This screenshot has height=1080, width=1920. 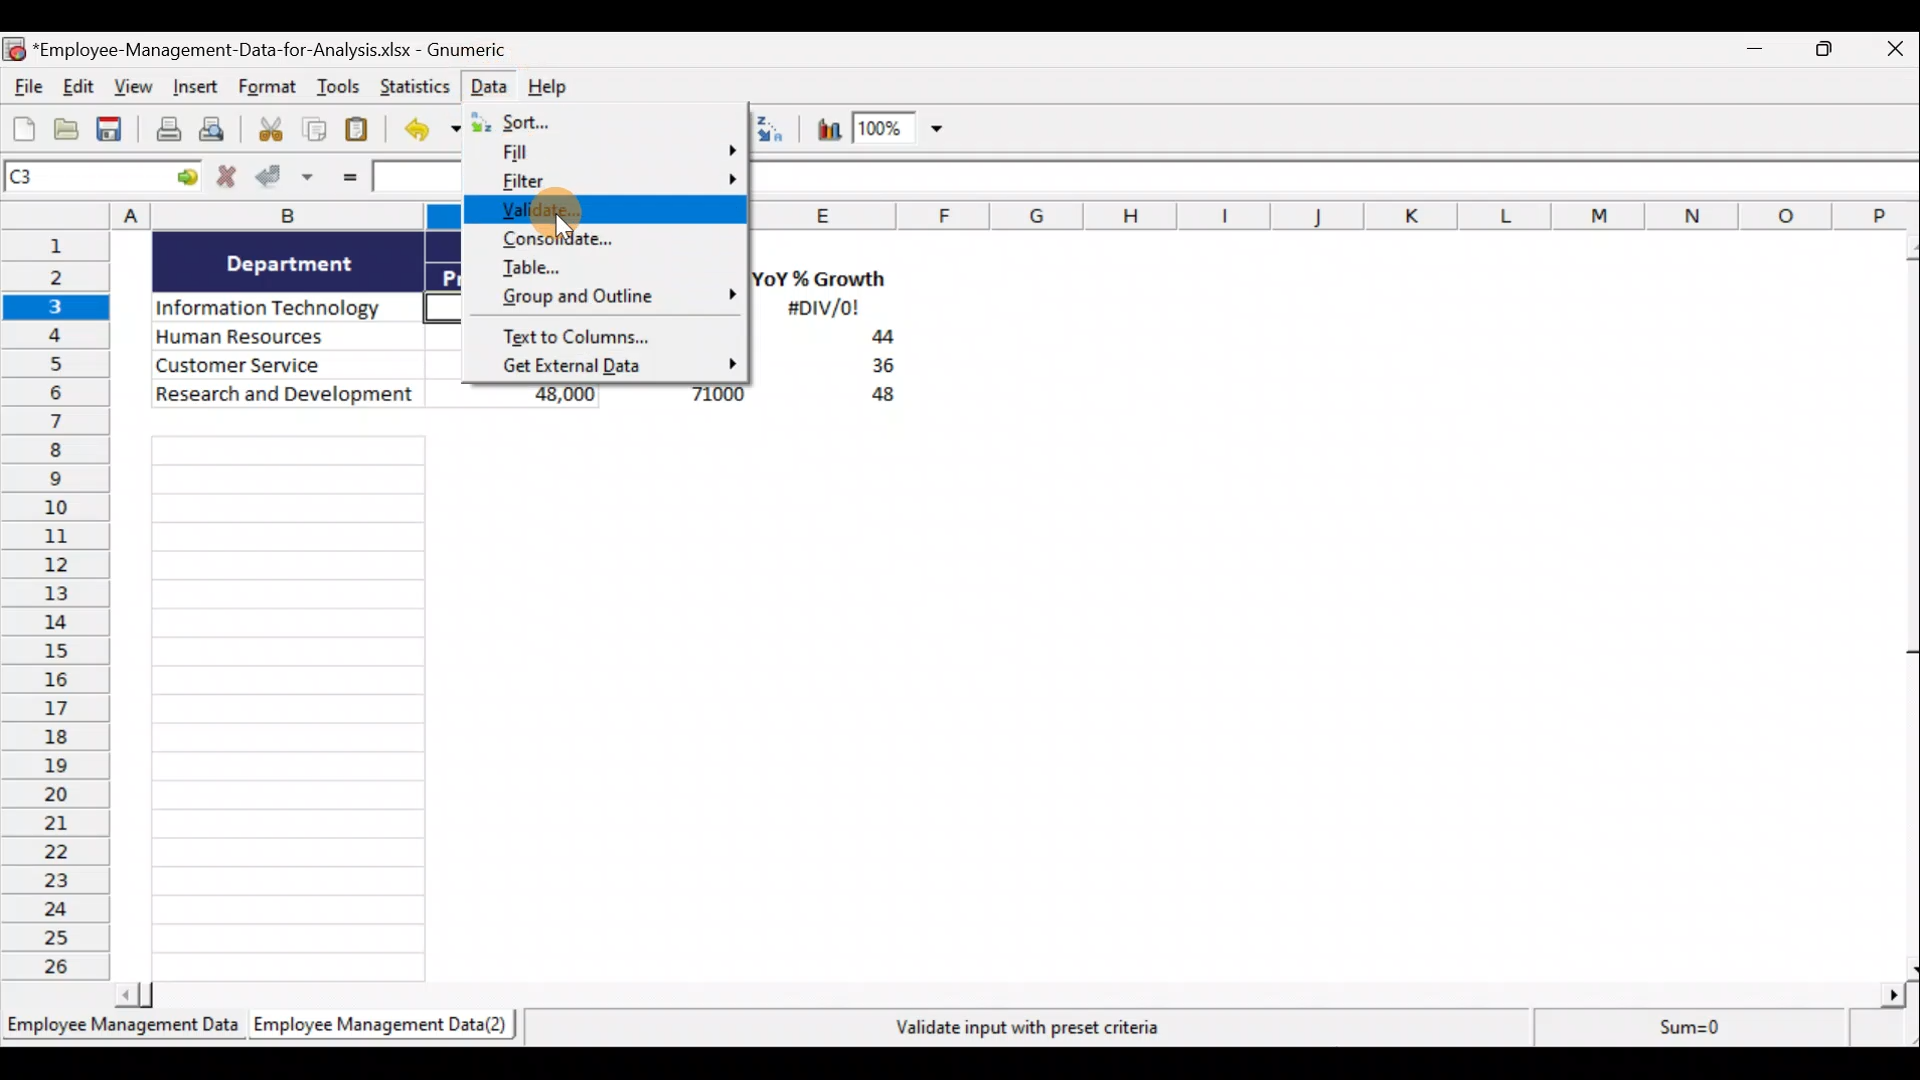 I want to click on Validate input with preset criteria, so click(x=1043, y=1027).